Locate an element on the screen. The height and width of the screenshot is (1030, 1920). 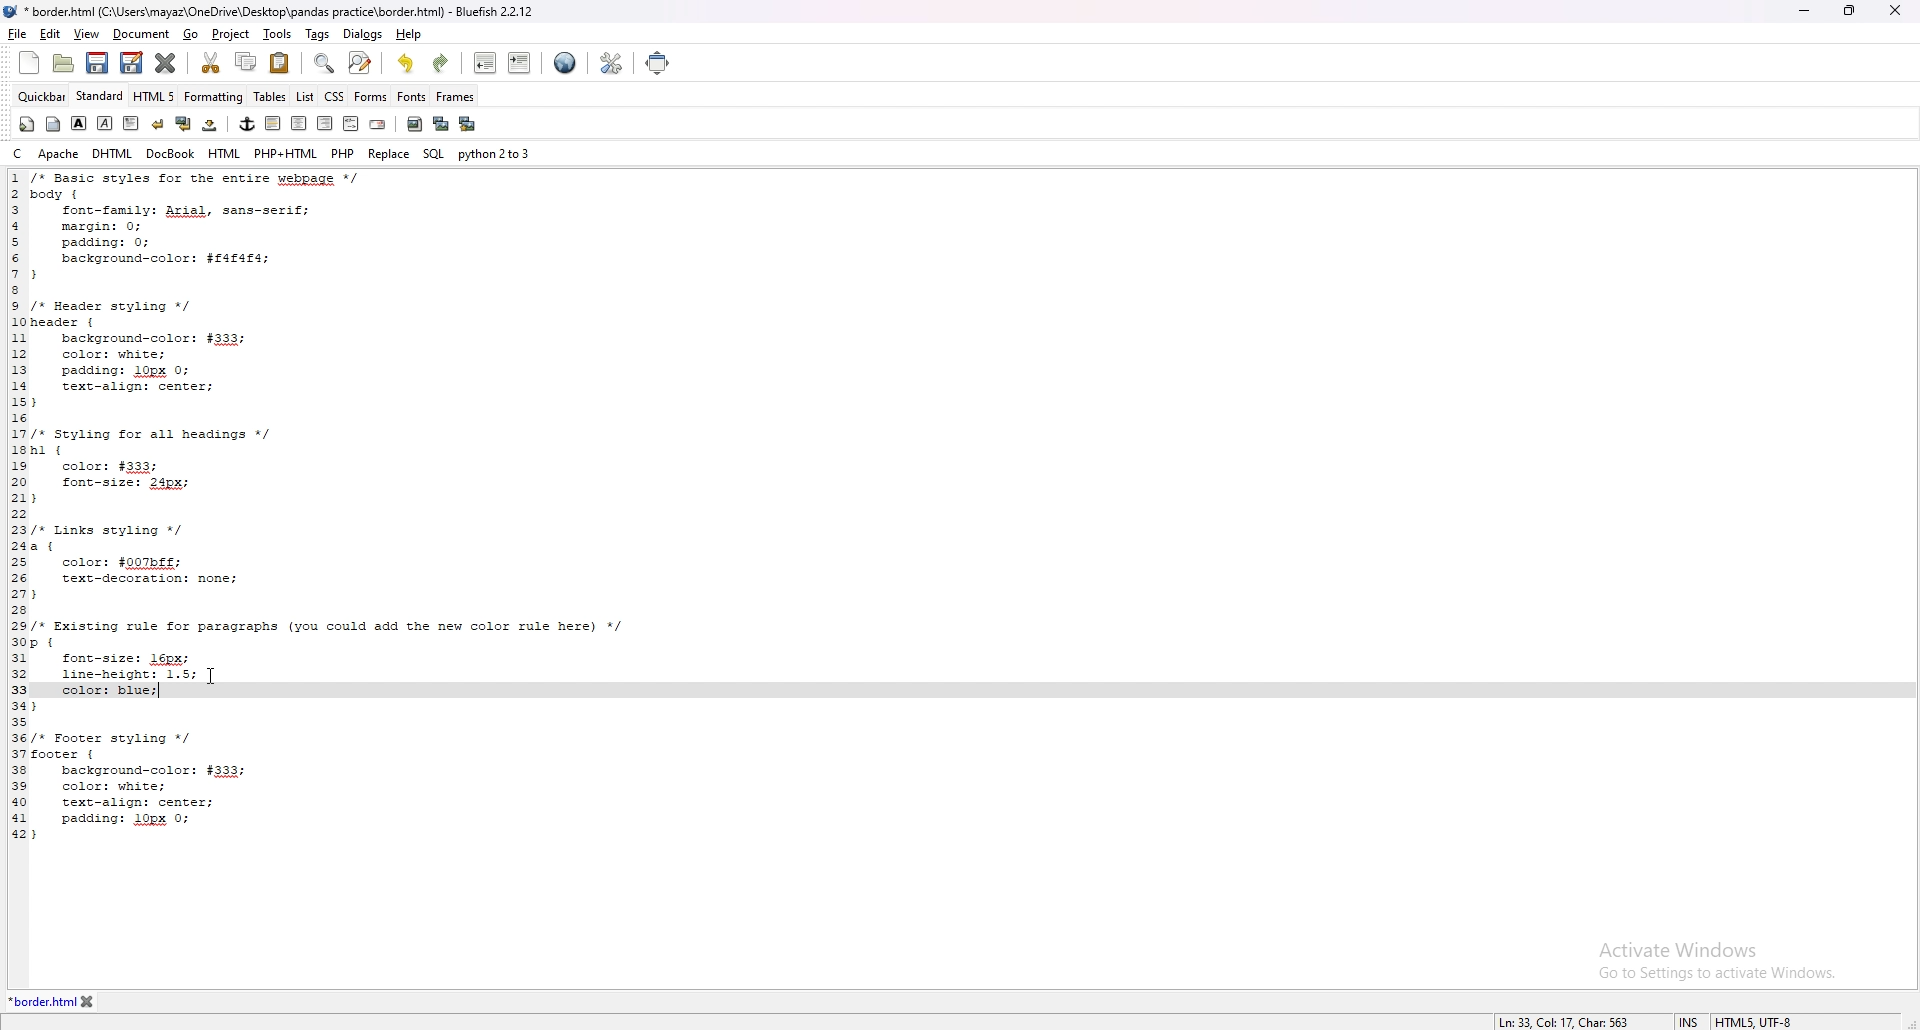
cut is located at coordinates (213, 63).